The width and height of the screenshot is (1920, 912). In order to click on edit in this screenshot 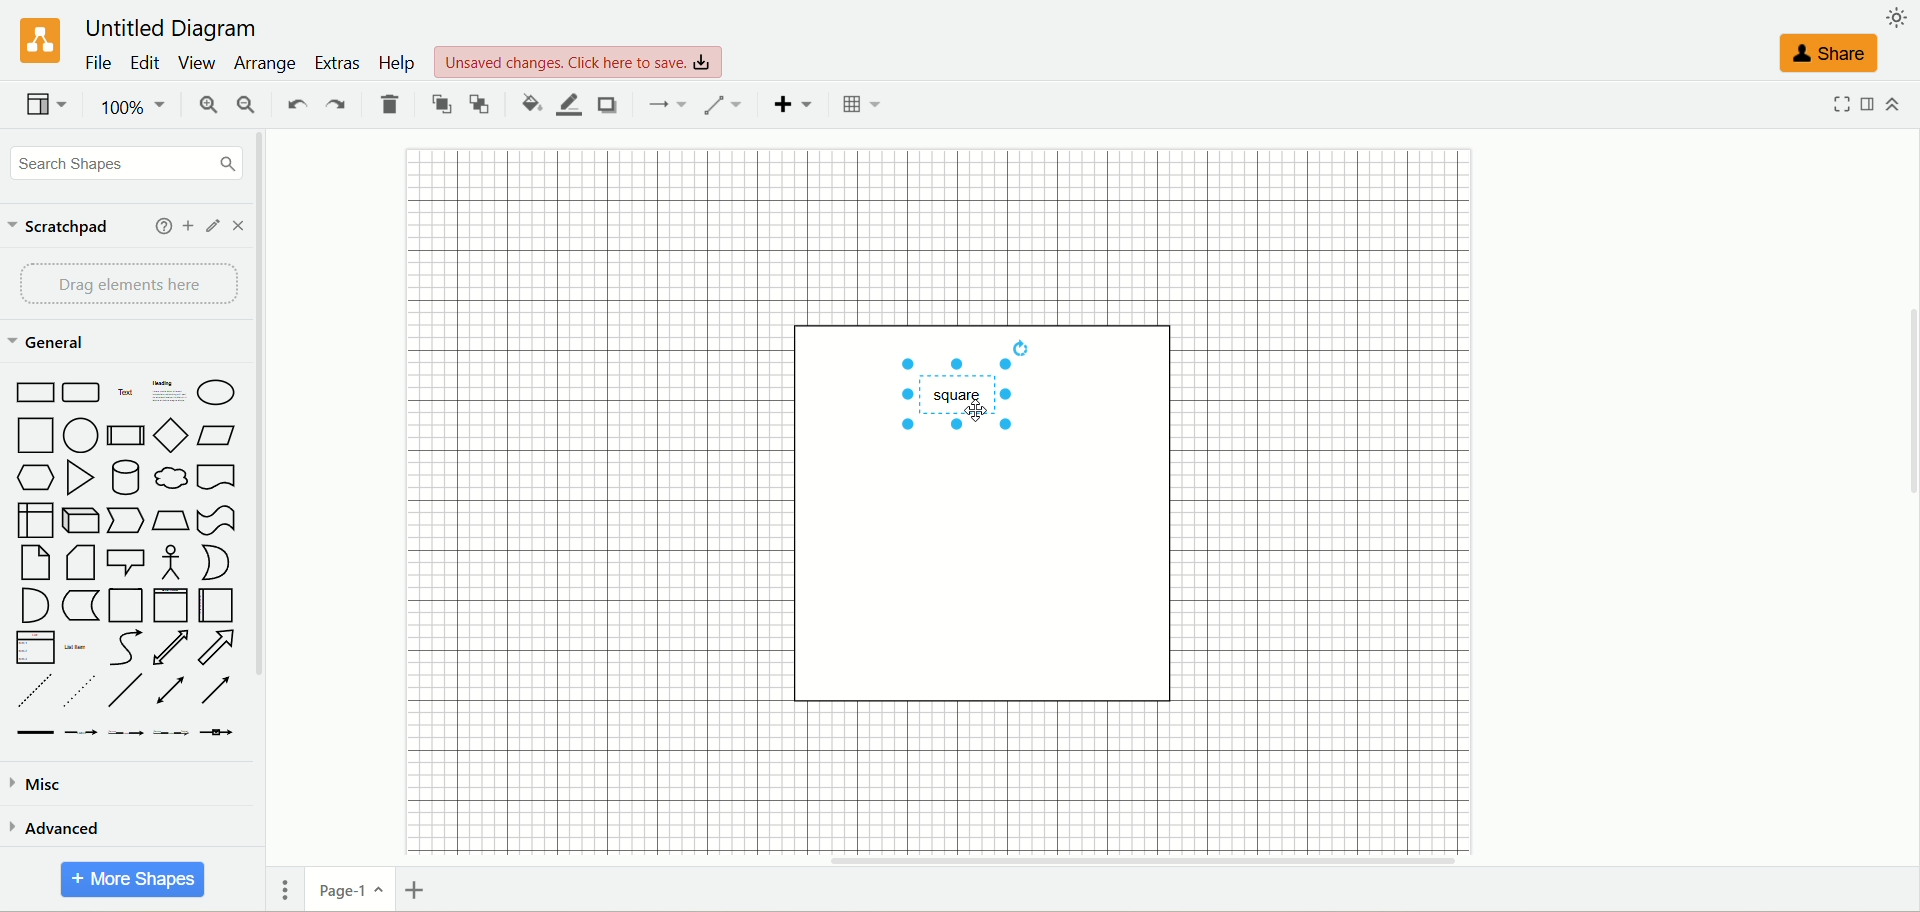, I will do `click(214, 226)`.